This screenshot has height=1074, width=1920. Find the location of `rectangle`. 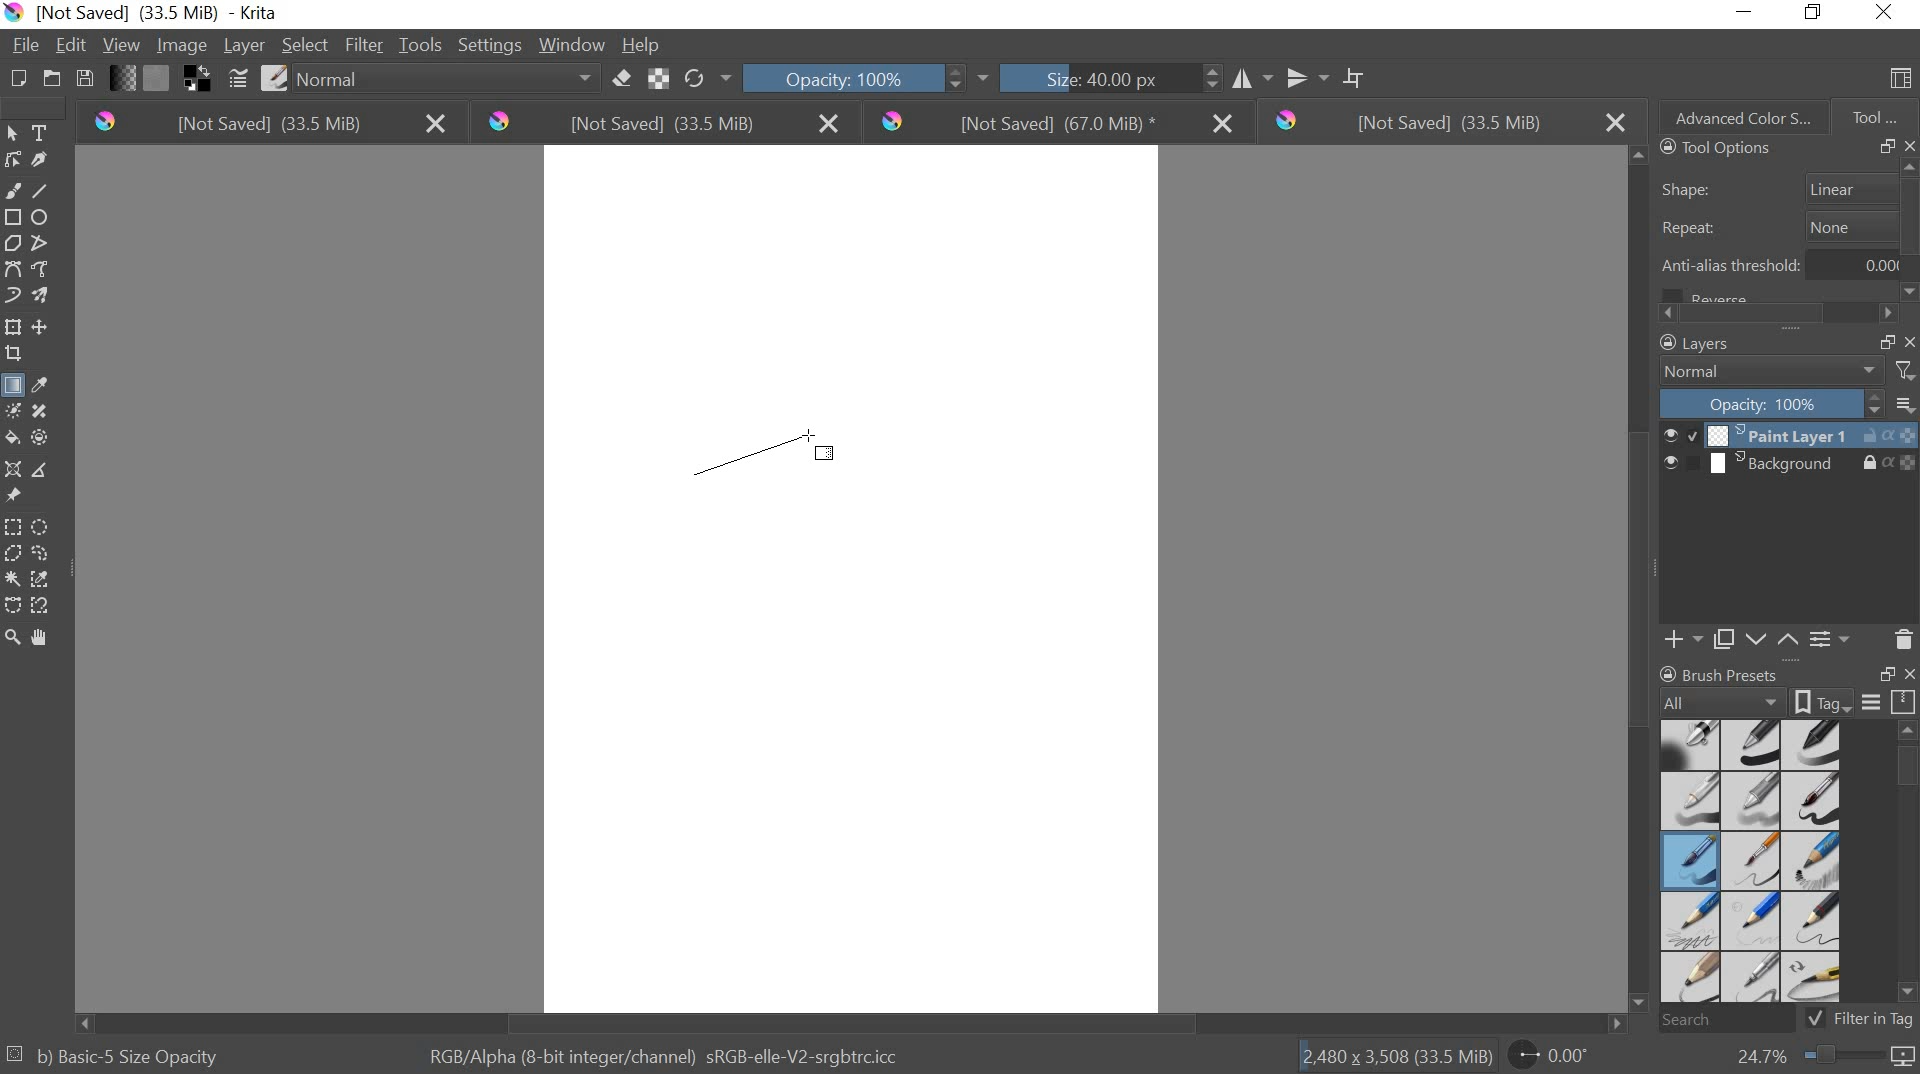

rectangle is located at coordinates (12, 215).